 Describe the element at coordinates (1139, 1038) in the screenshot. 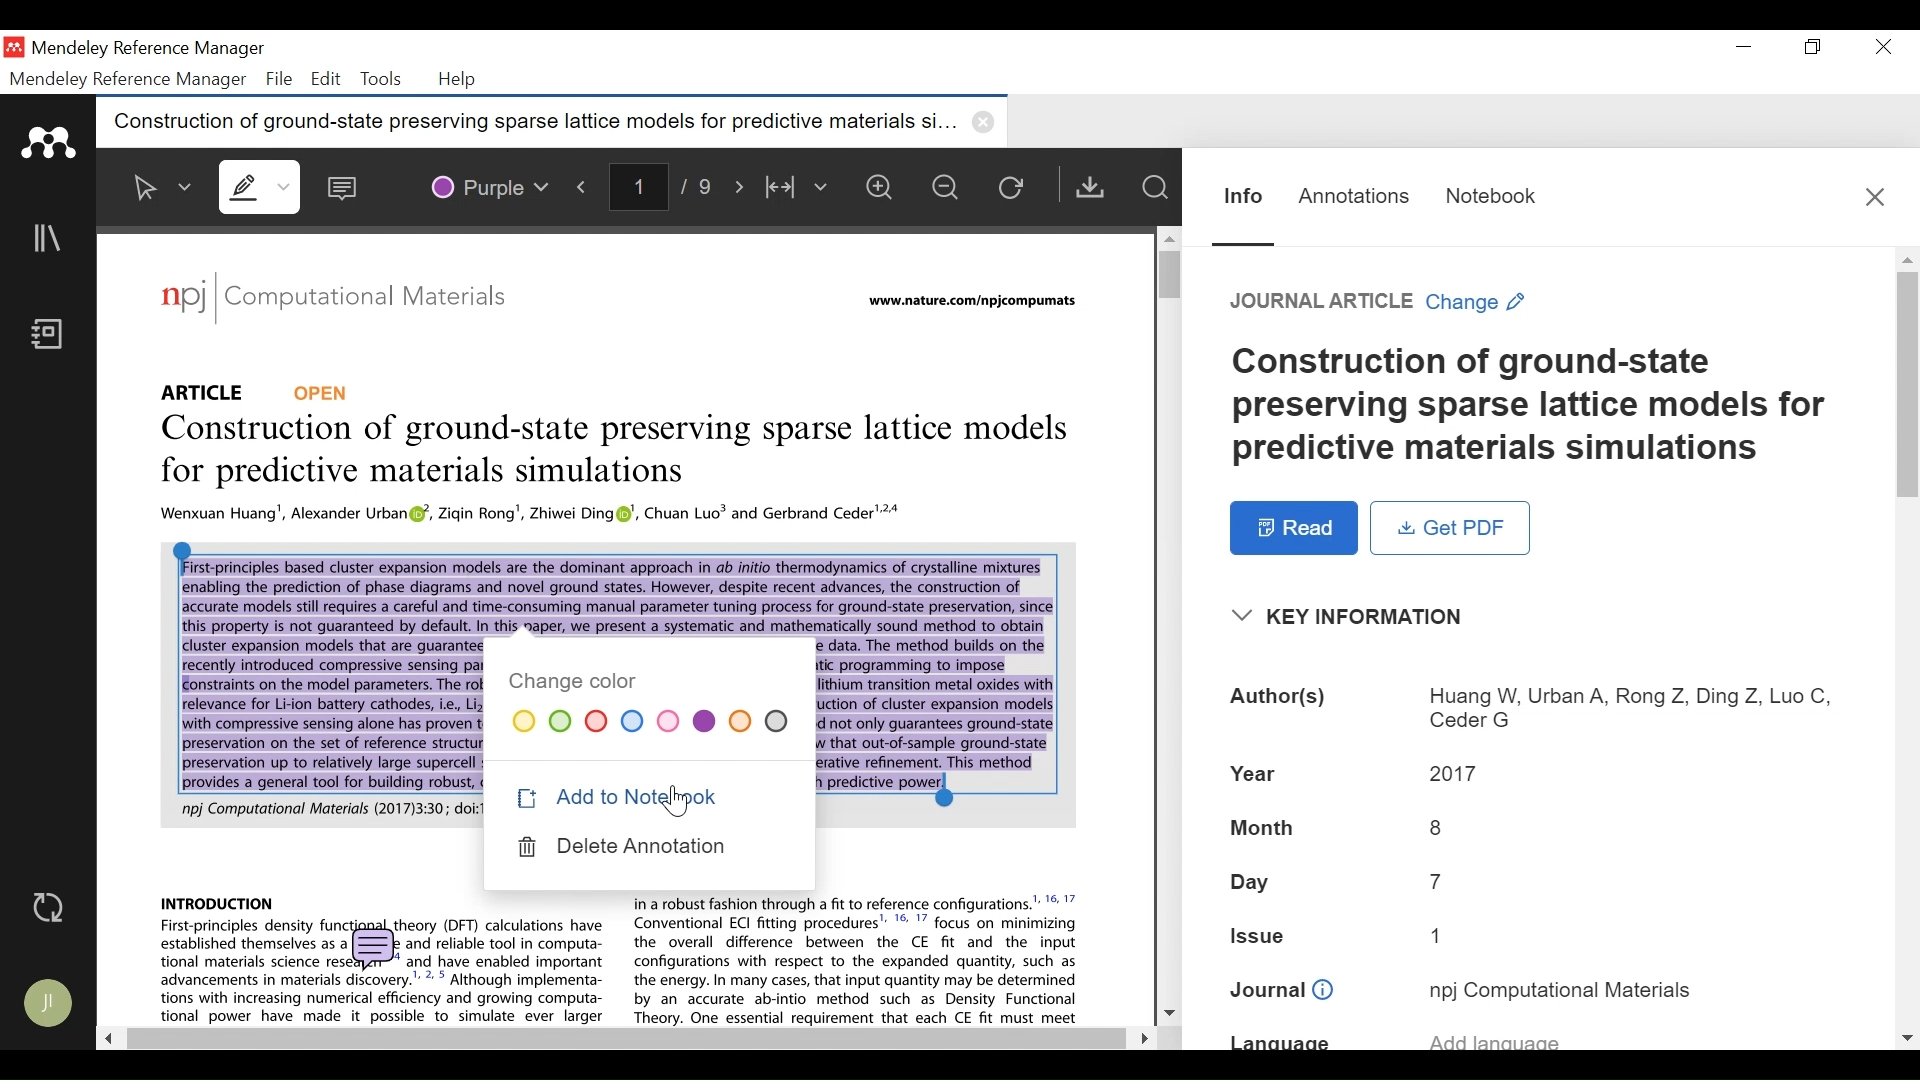

I see `Scroll Right` at that location.